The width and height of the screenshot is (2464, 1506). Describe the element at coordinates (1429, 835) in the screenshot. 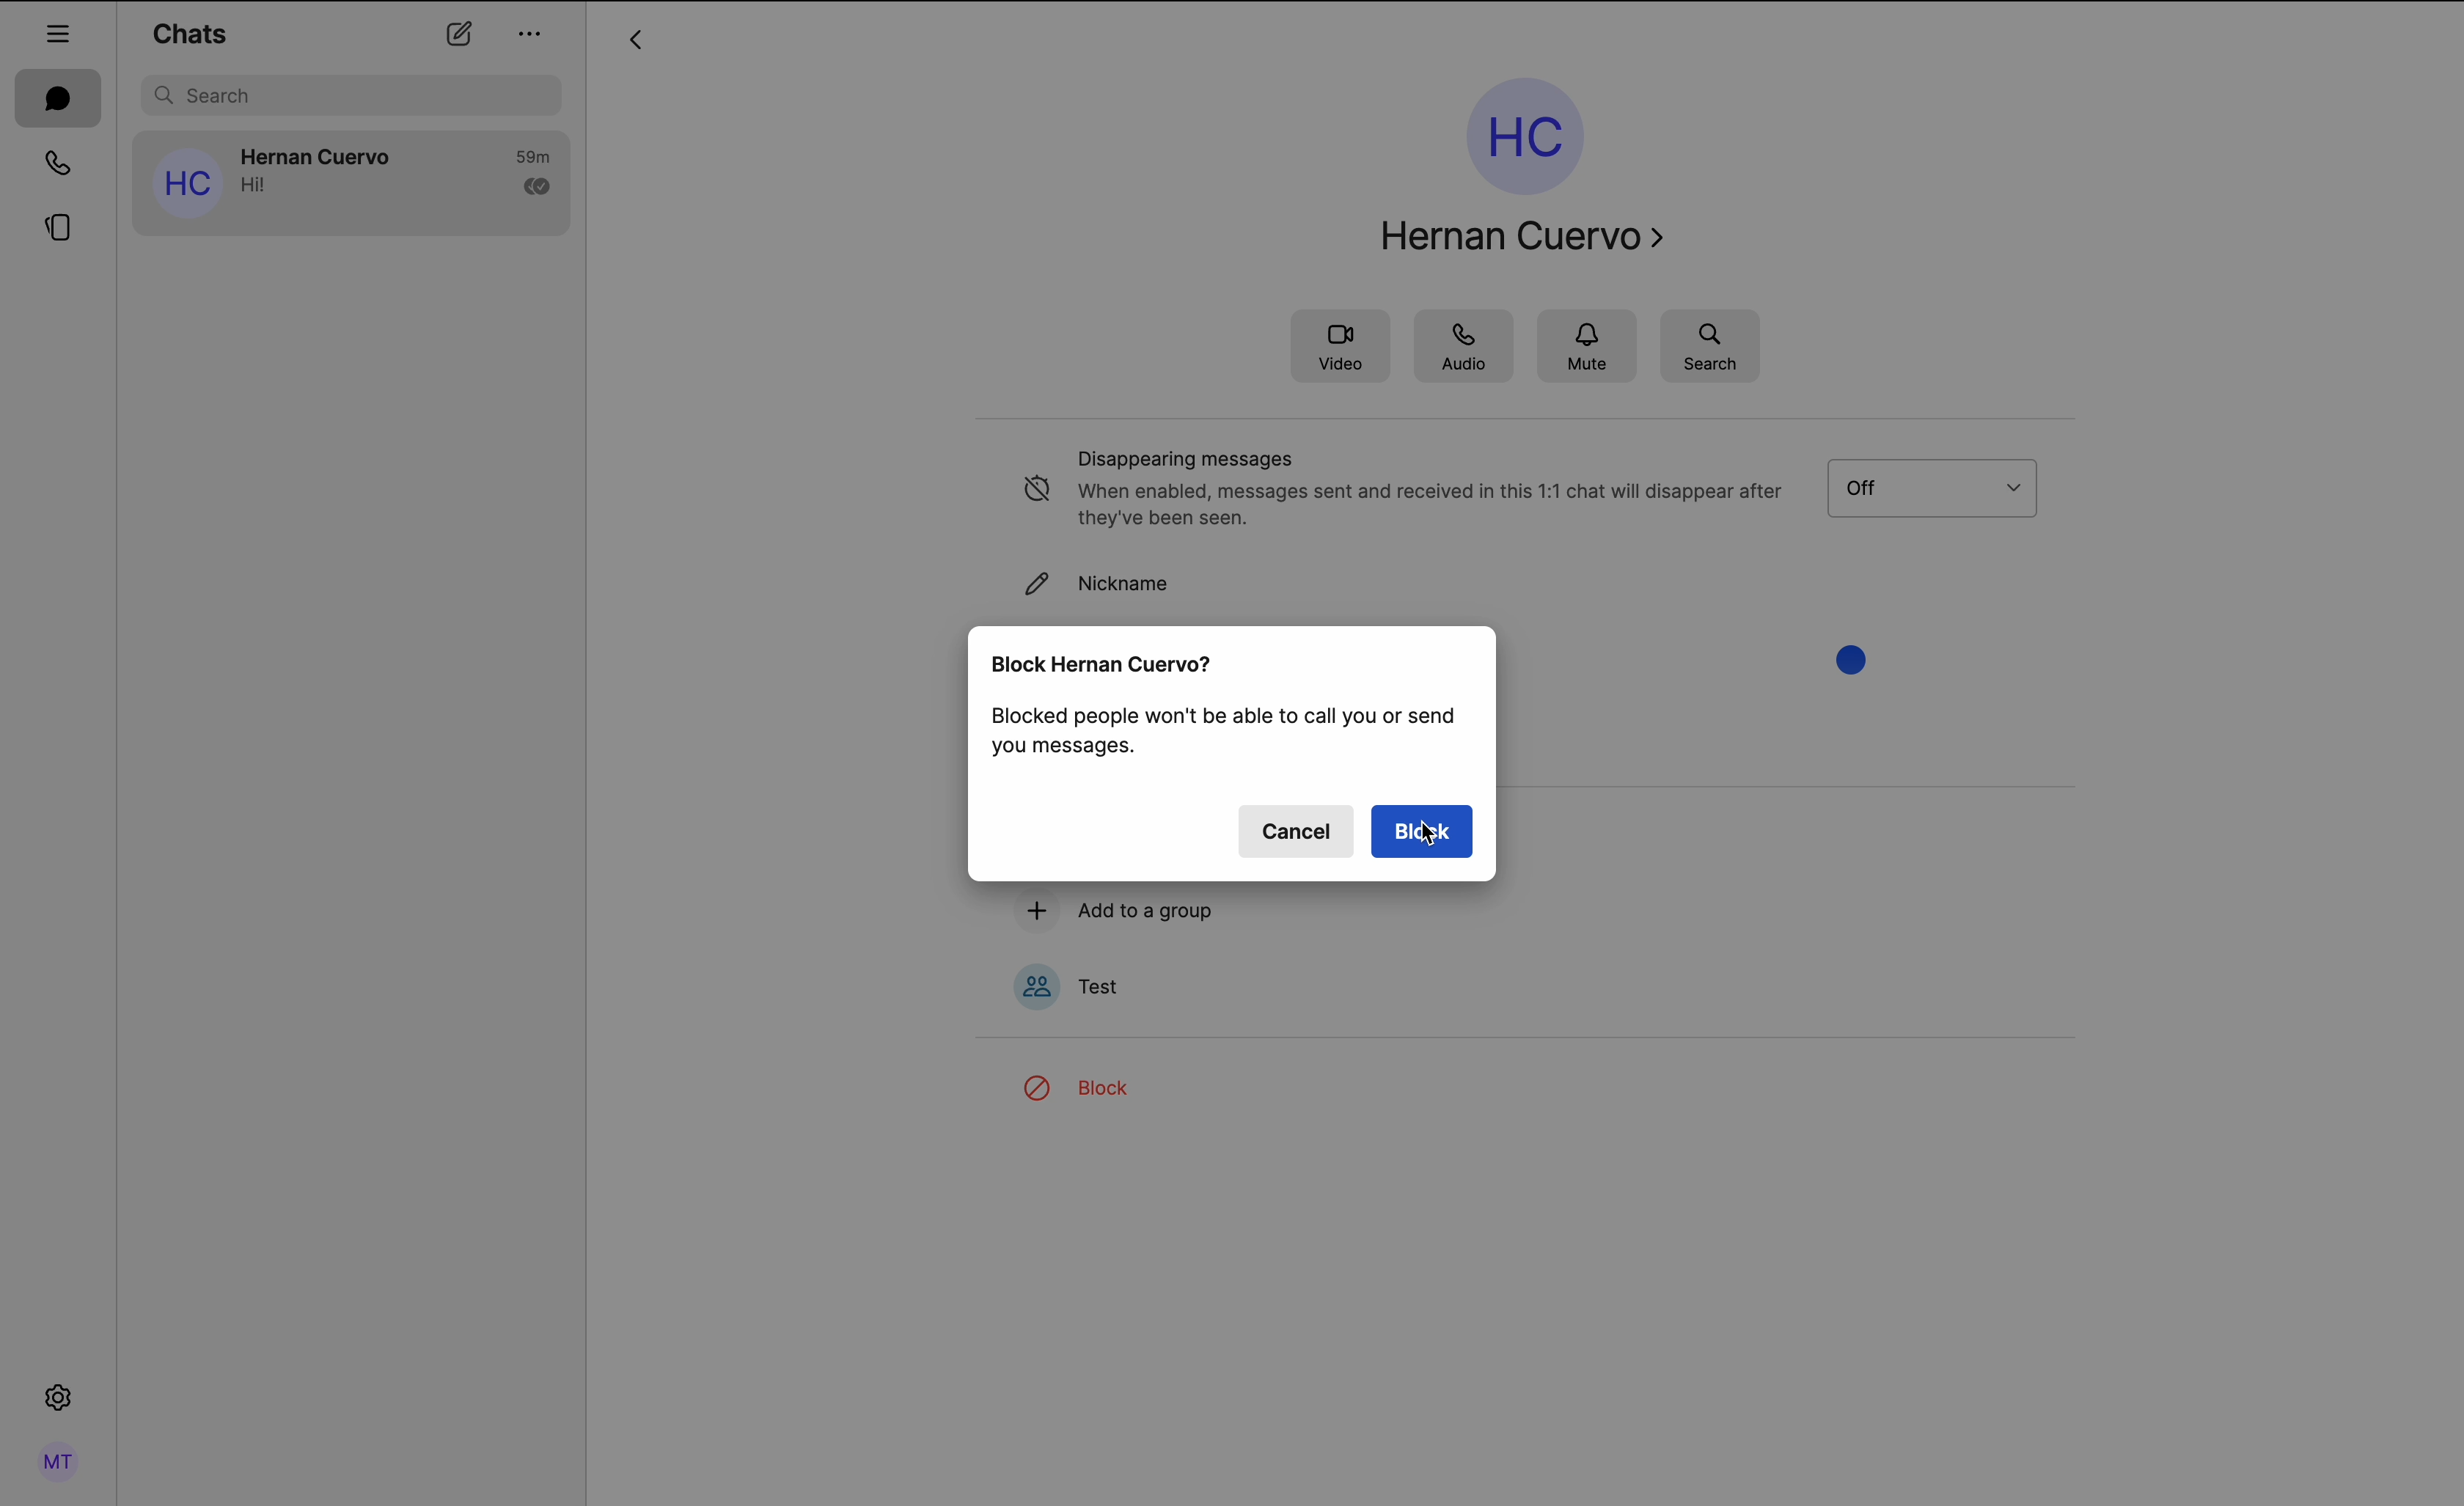

I see `cursor` at that location.